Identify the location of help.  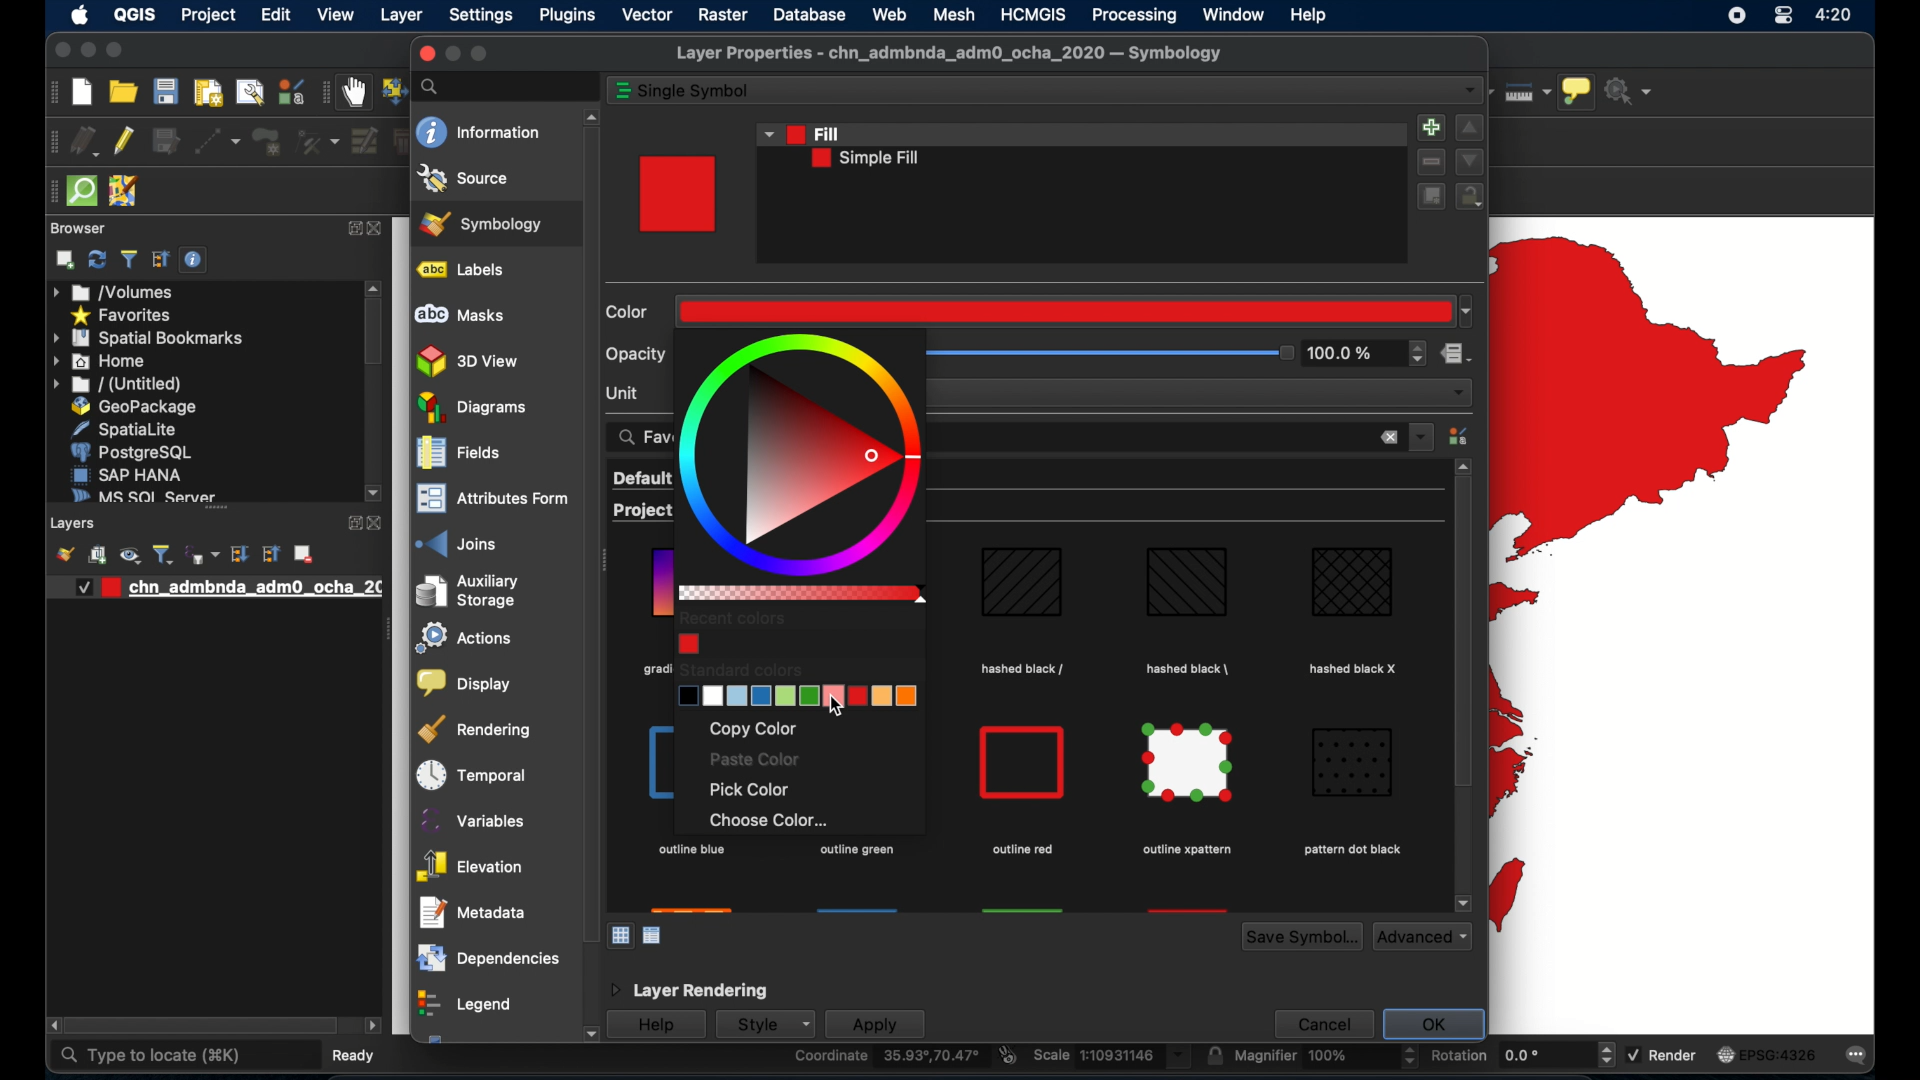
(655, 1026).